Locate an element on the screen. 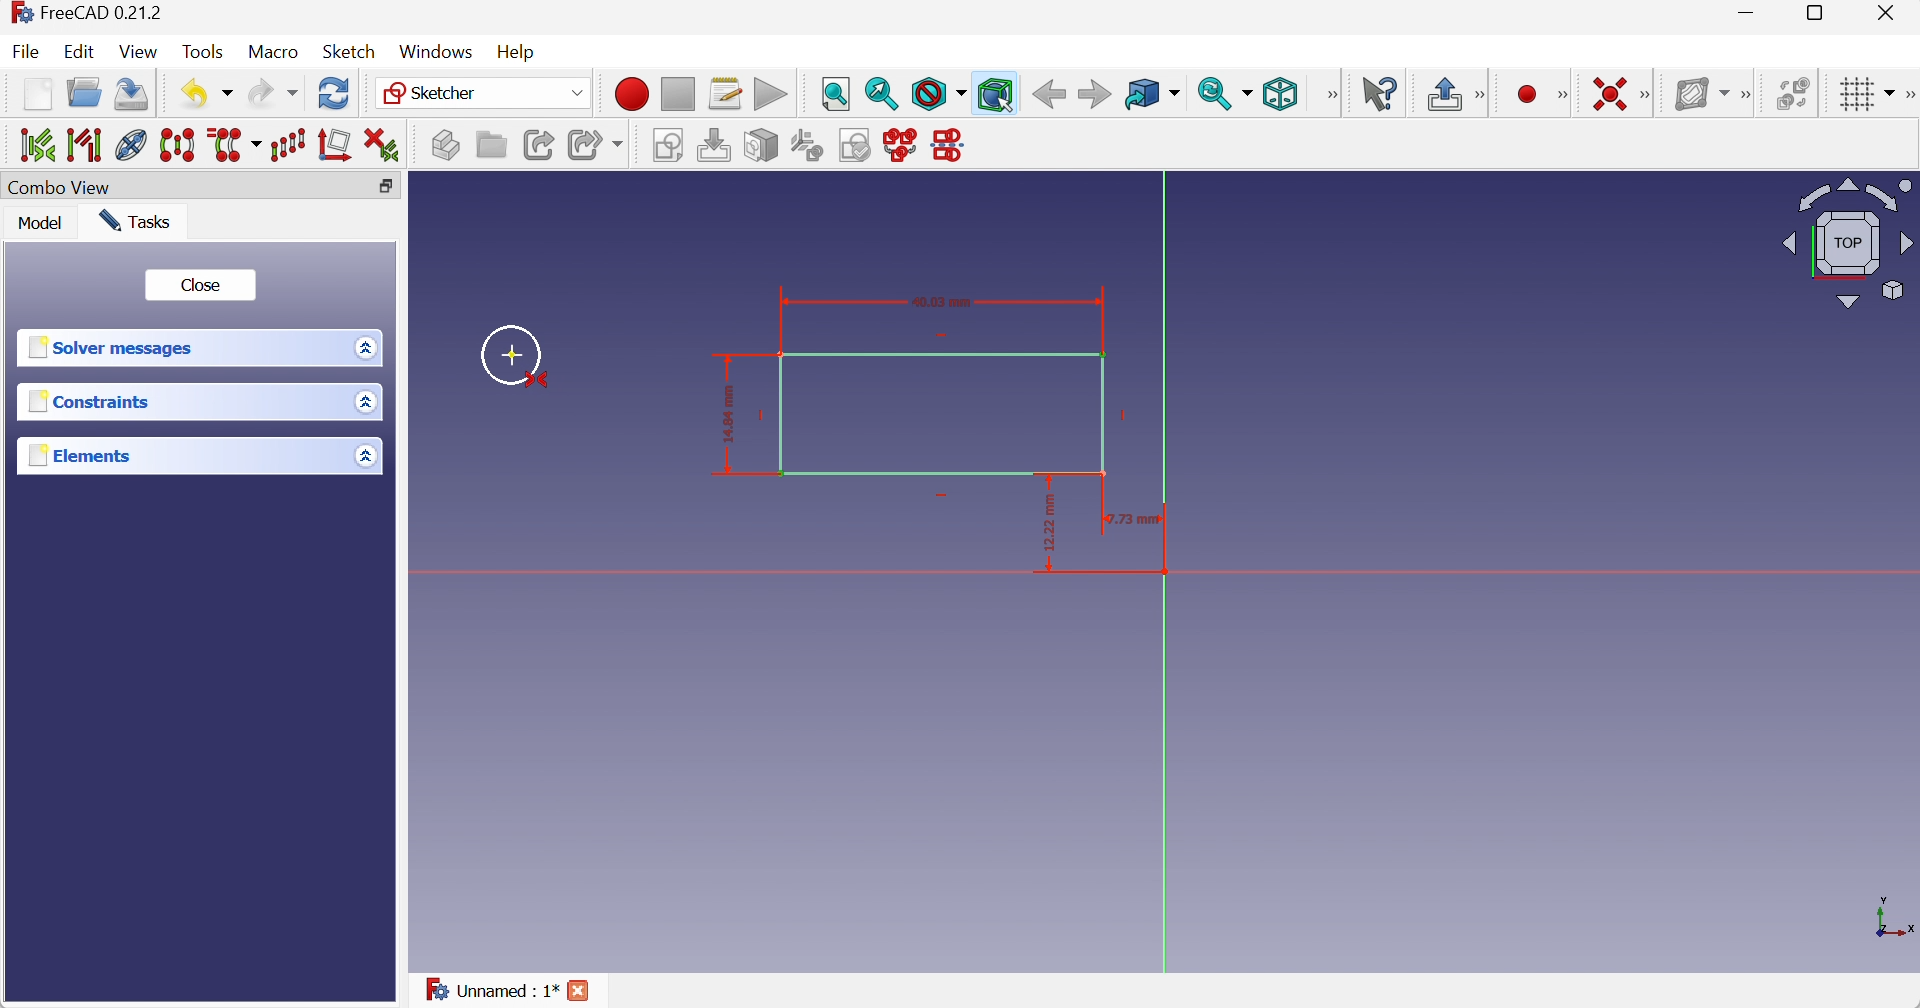  New is located at coordinates (38, 96).